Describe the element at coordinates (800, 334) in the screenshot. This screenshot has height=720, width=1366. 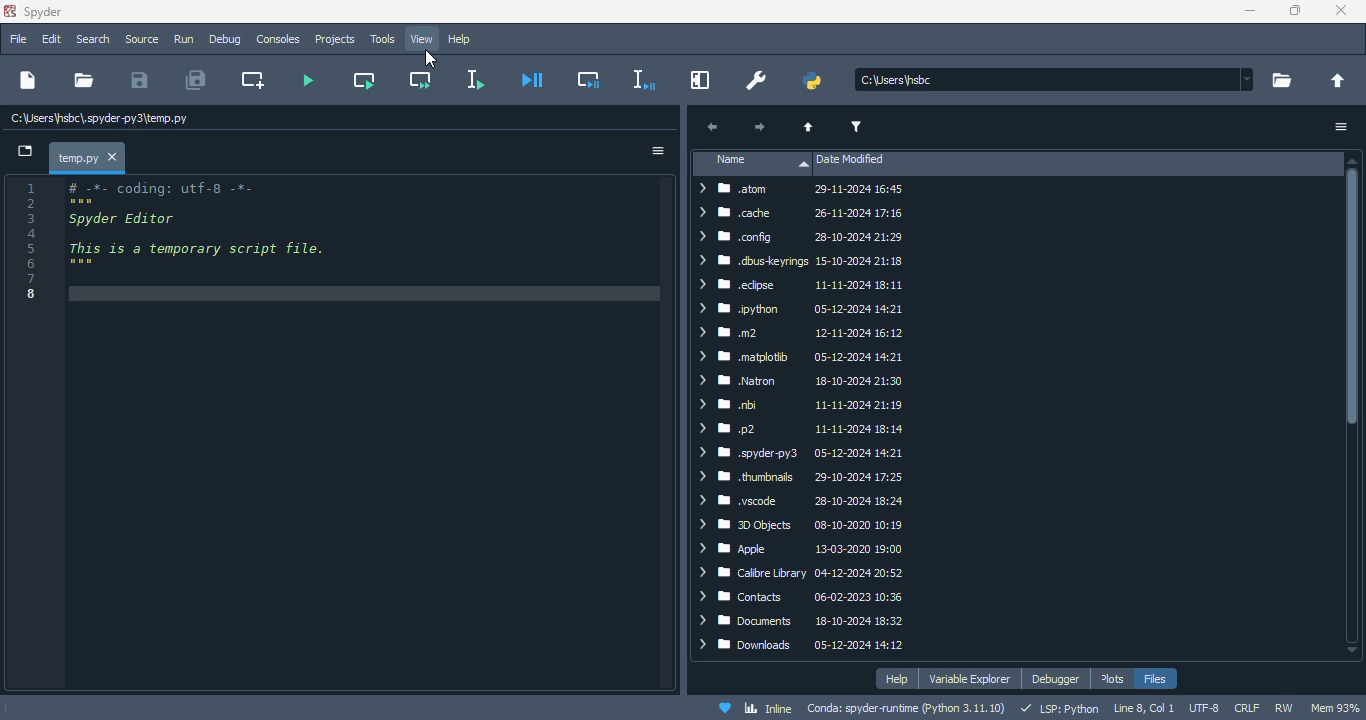
I see `.m2` at that location.